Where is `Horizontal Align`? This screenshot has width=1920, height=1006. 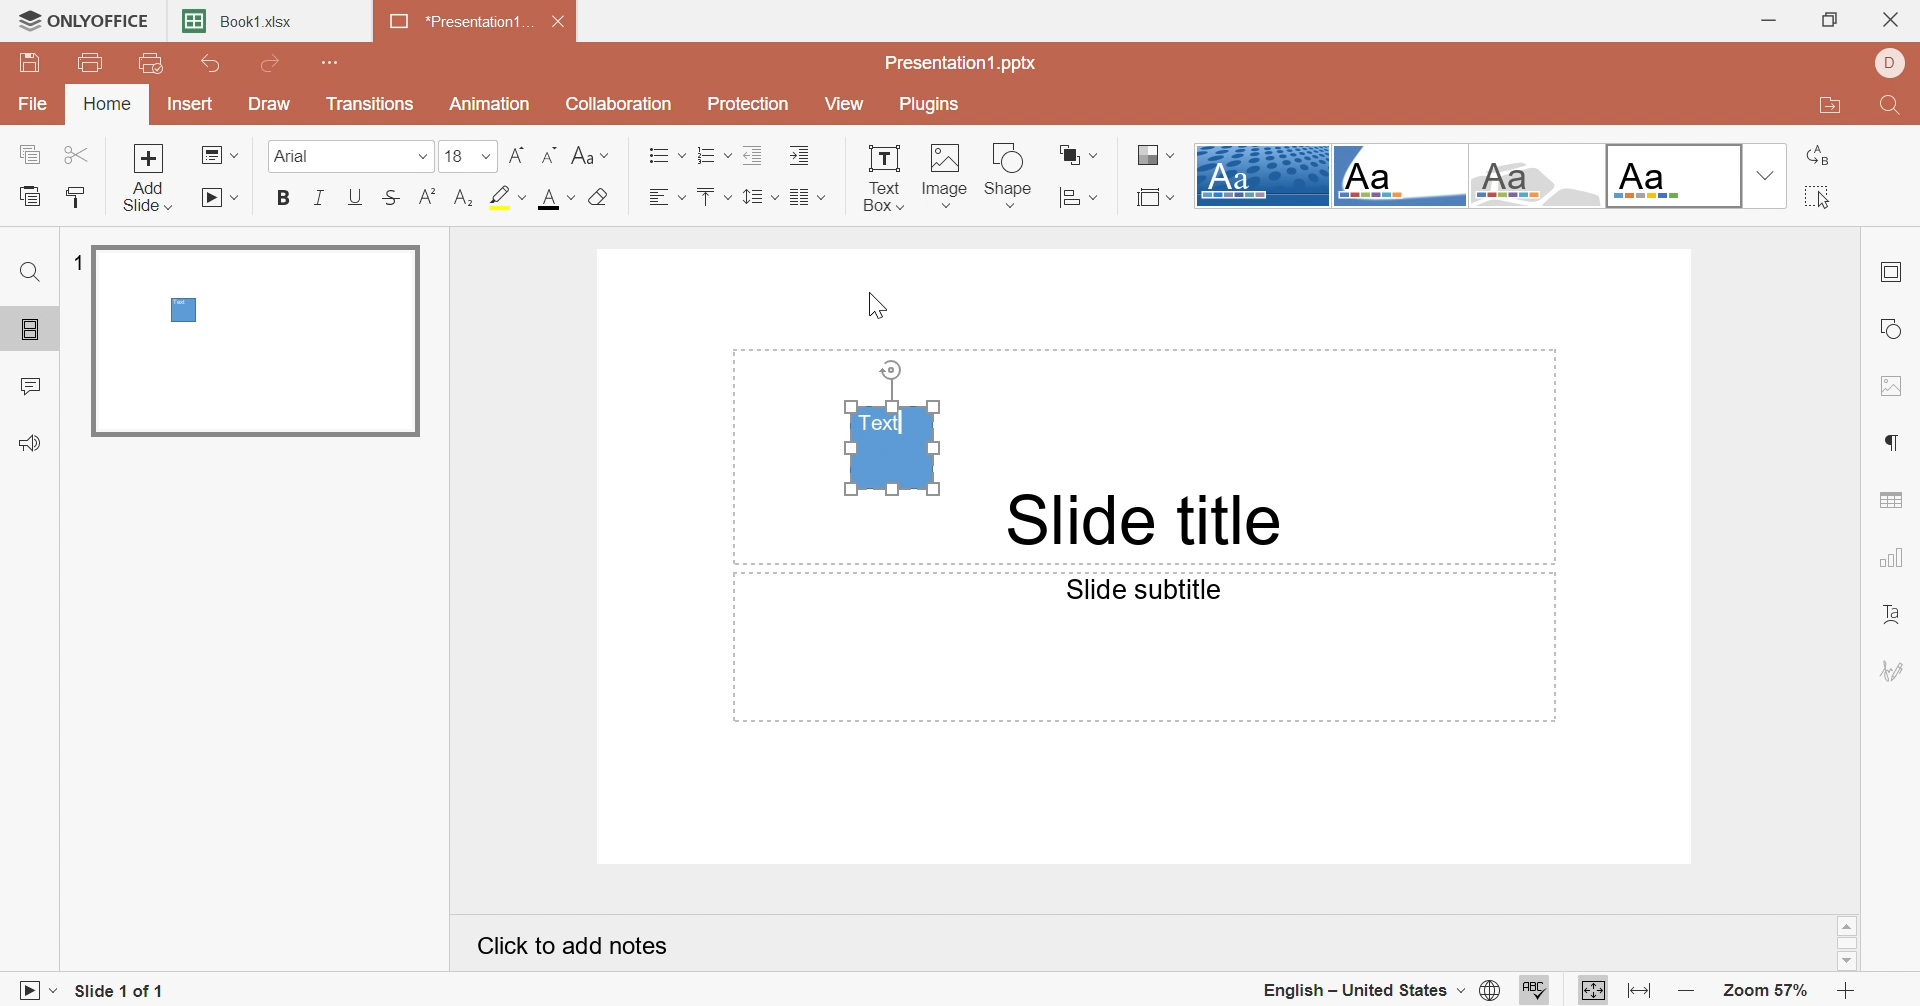
Horizontal Align is located at coordinates (663, 198).